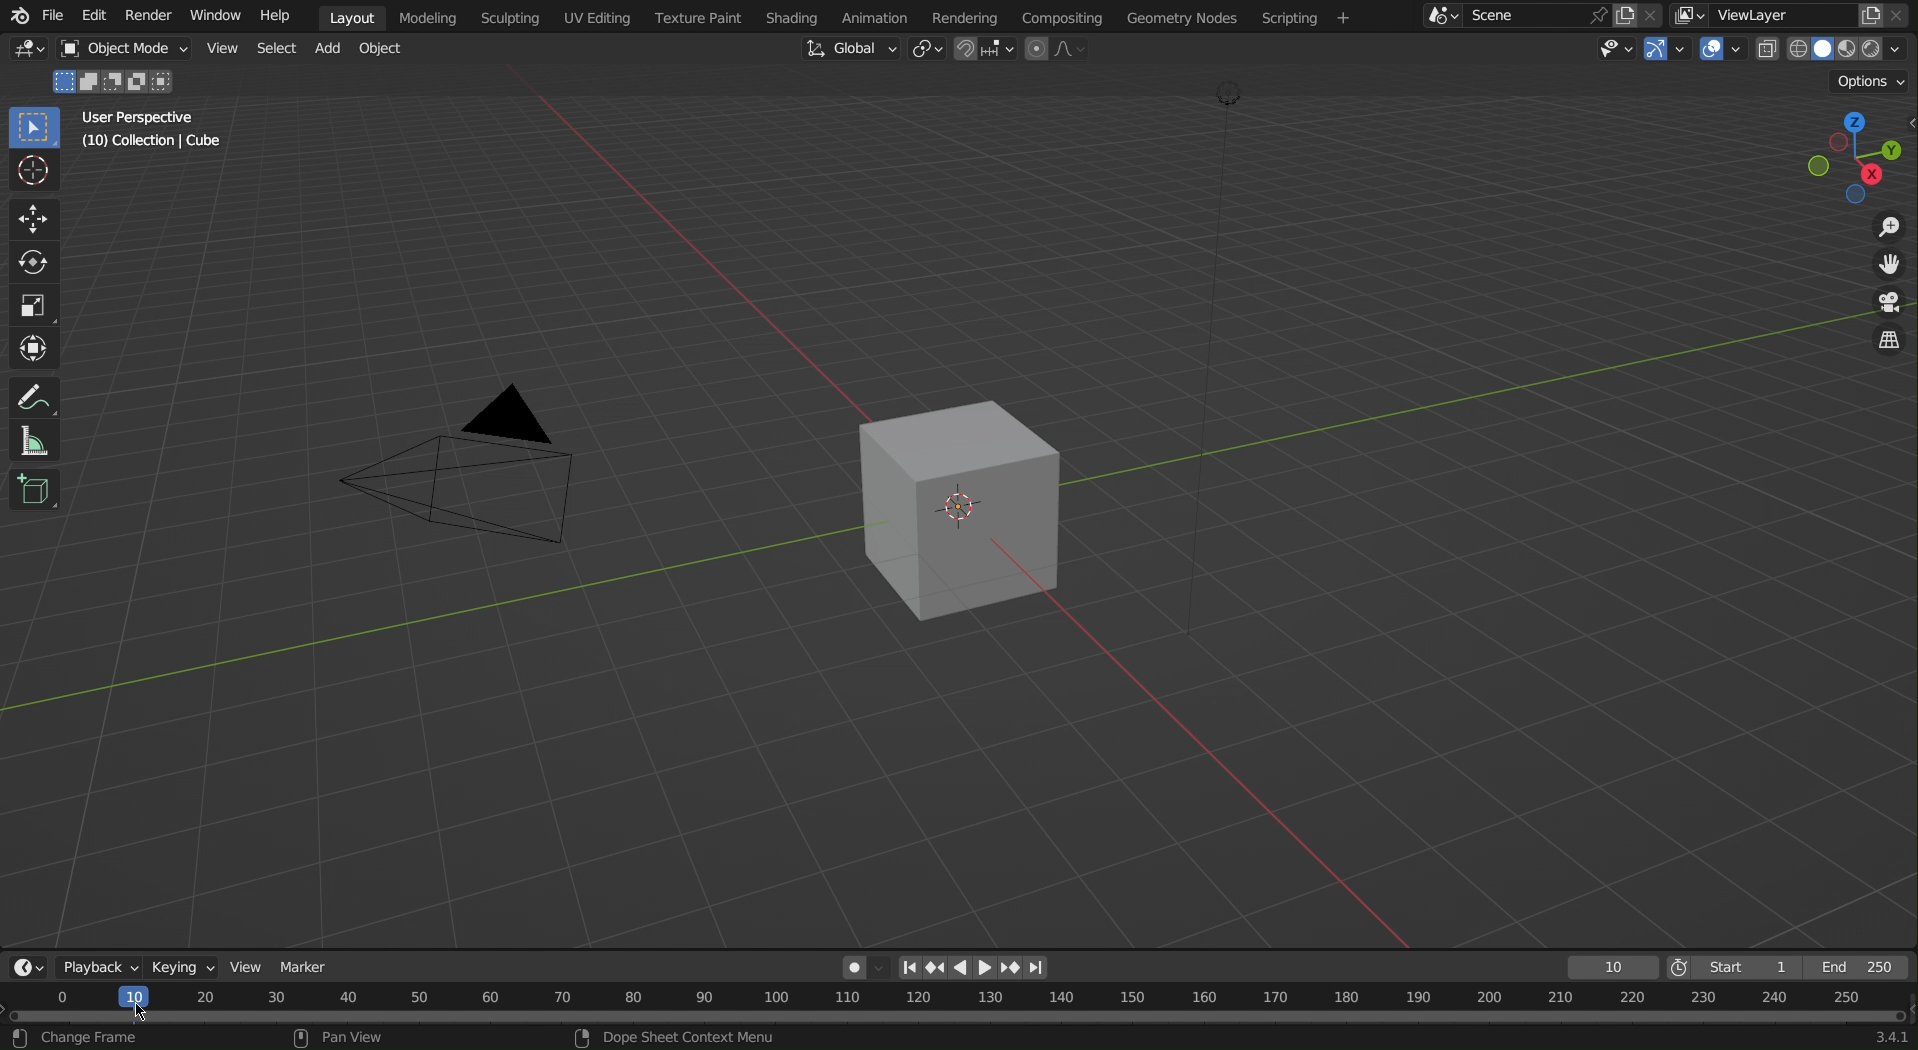 The height and width of the screenshot is (1050, 1918). Describe the element at coordinates (1051, 53) in the screenshot. I see `Proportional Editing` at that location.